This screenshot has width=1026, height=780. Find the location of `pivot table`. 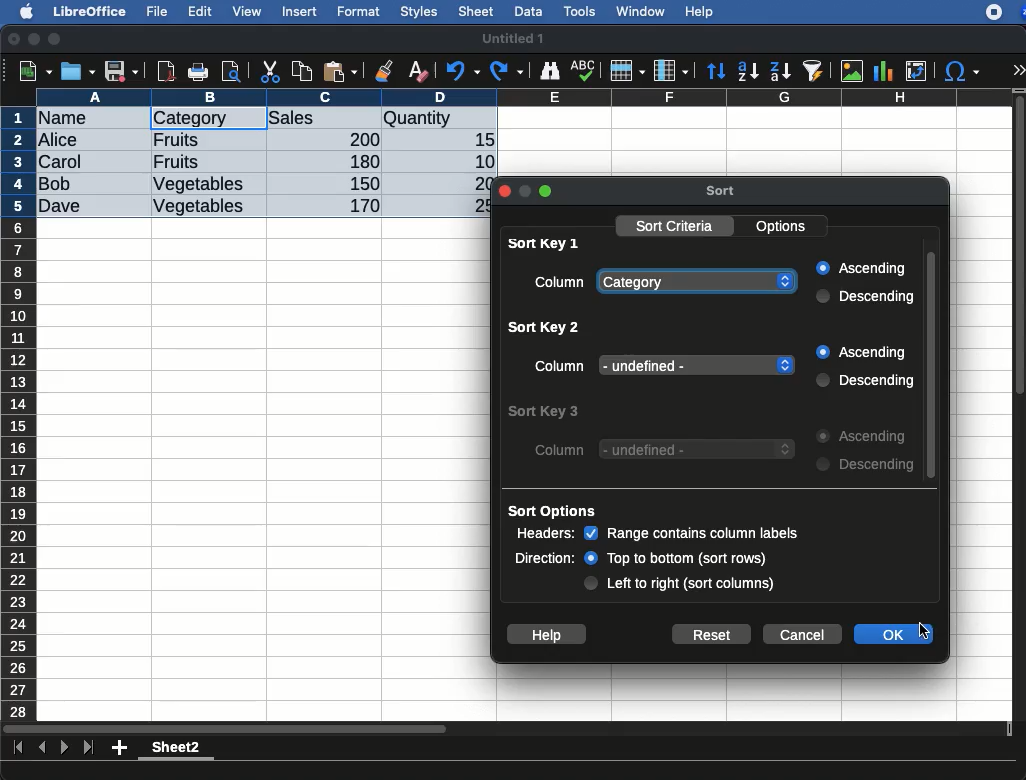

pivot table is located at coordinates (916, 71).